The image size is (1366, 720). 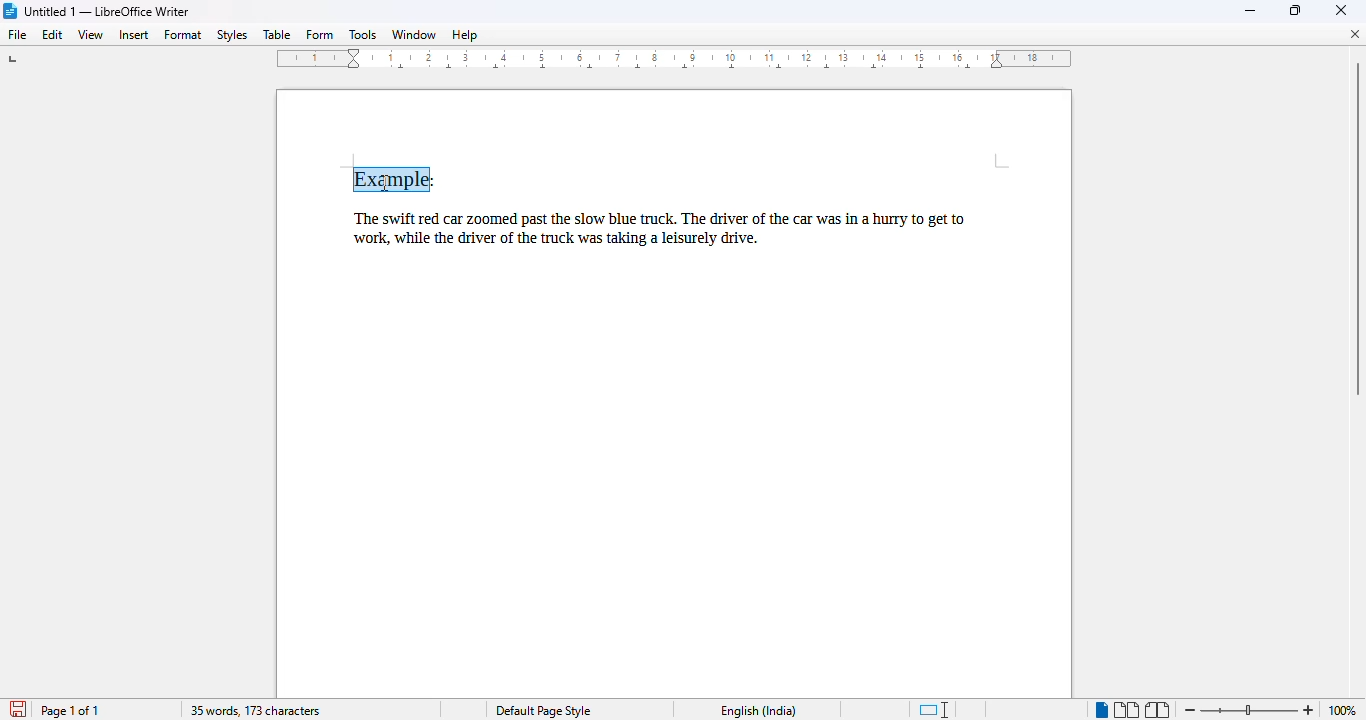 I want to click on edit, so click(x=53, y=35).